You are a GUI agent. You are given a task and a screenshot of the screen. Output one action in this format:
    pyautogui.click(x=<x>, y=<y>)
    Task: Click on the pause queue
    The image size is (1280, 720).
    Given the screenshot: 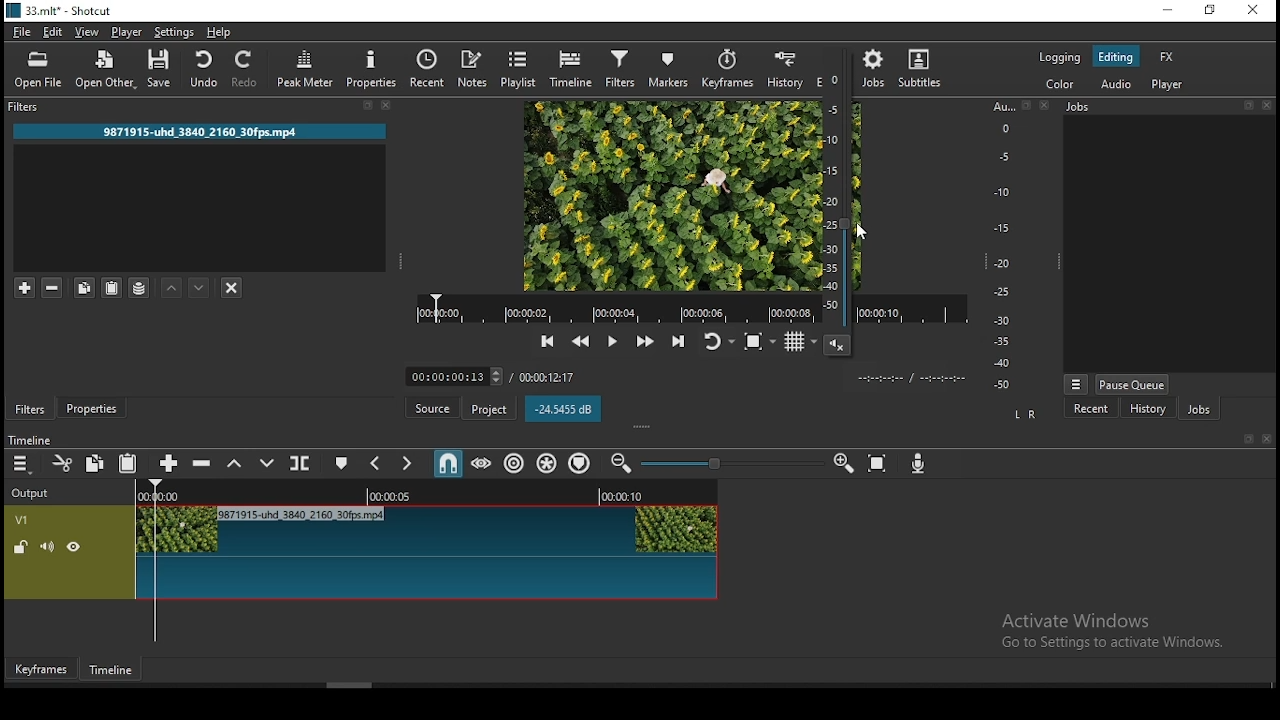 What is the action you would take?
    pyautogui.click(x=1134, y=384)
    